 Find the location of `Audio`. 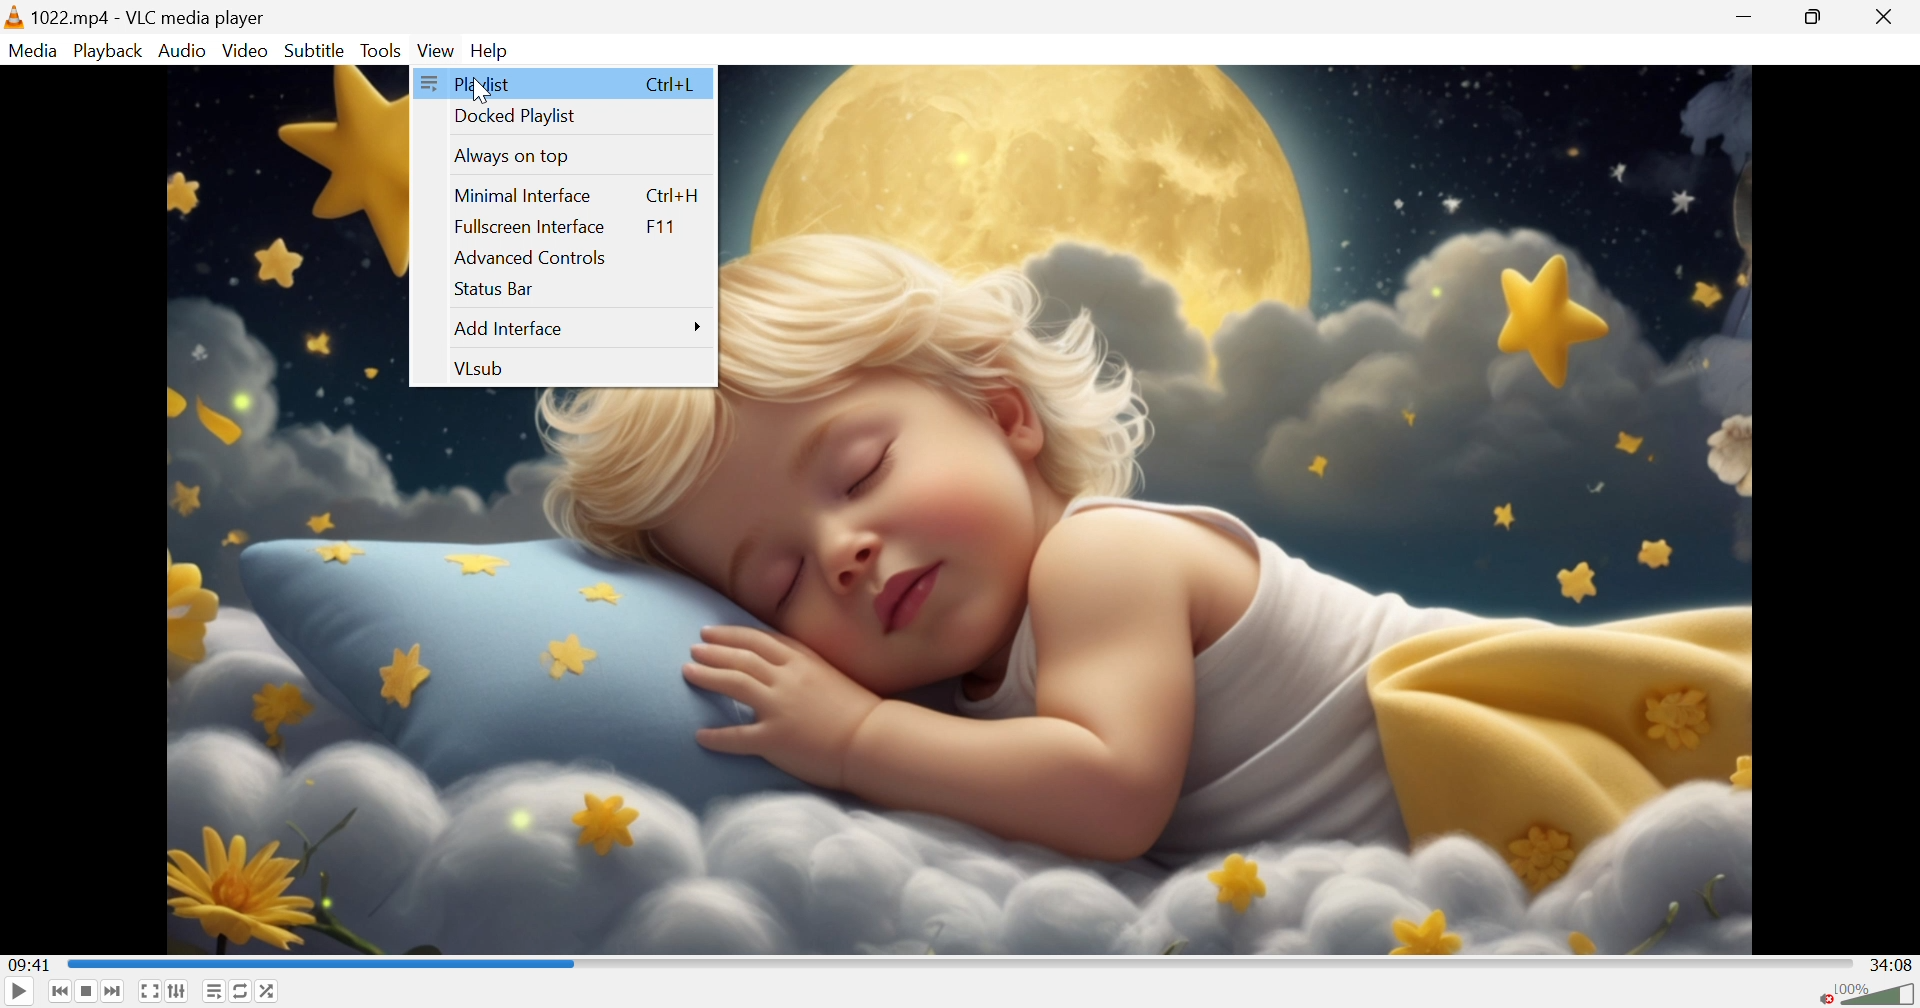

Audio is located at coordinates (183, 51).